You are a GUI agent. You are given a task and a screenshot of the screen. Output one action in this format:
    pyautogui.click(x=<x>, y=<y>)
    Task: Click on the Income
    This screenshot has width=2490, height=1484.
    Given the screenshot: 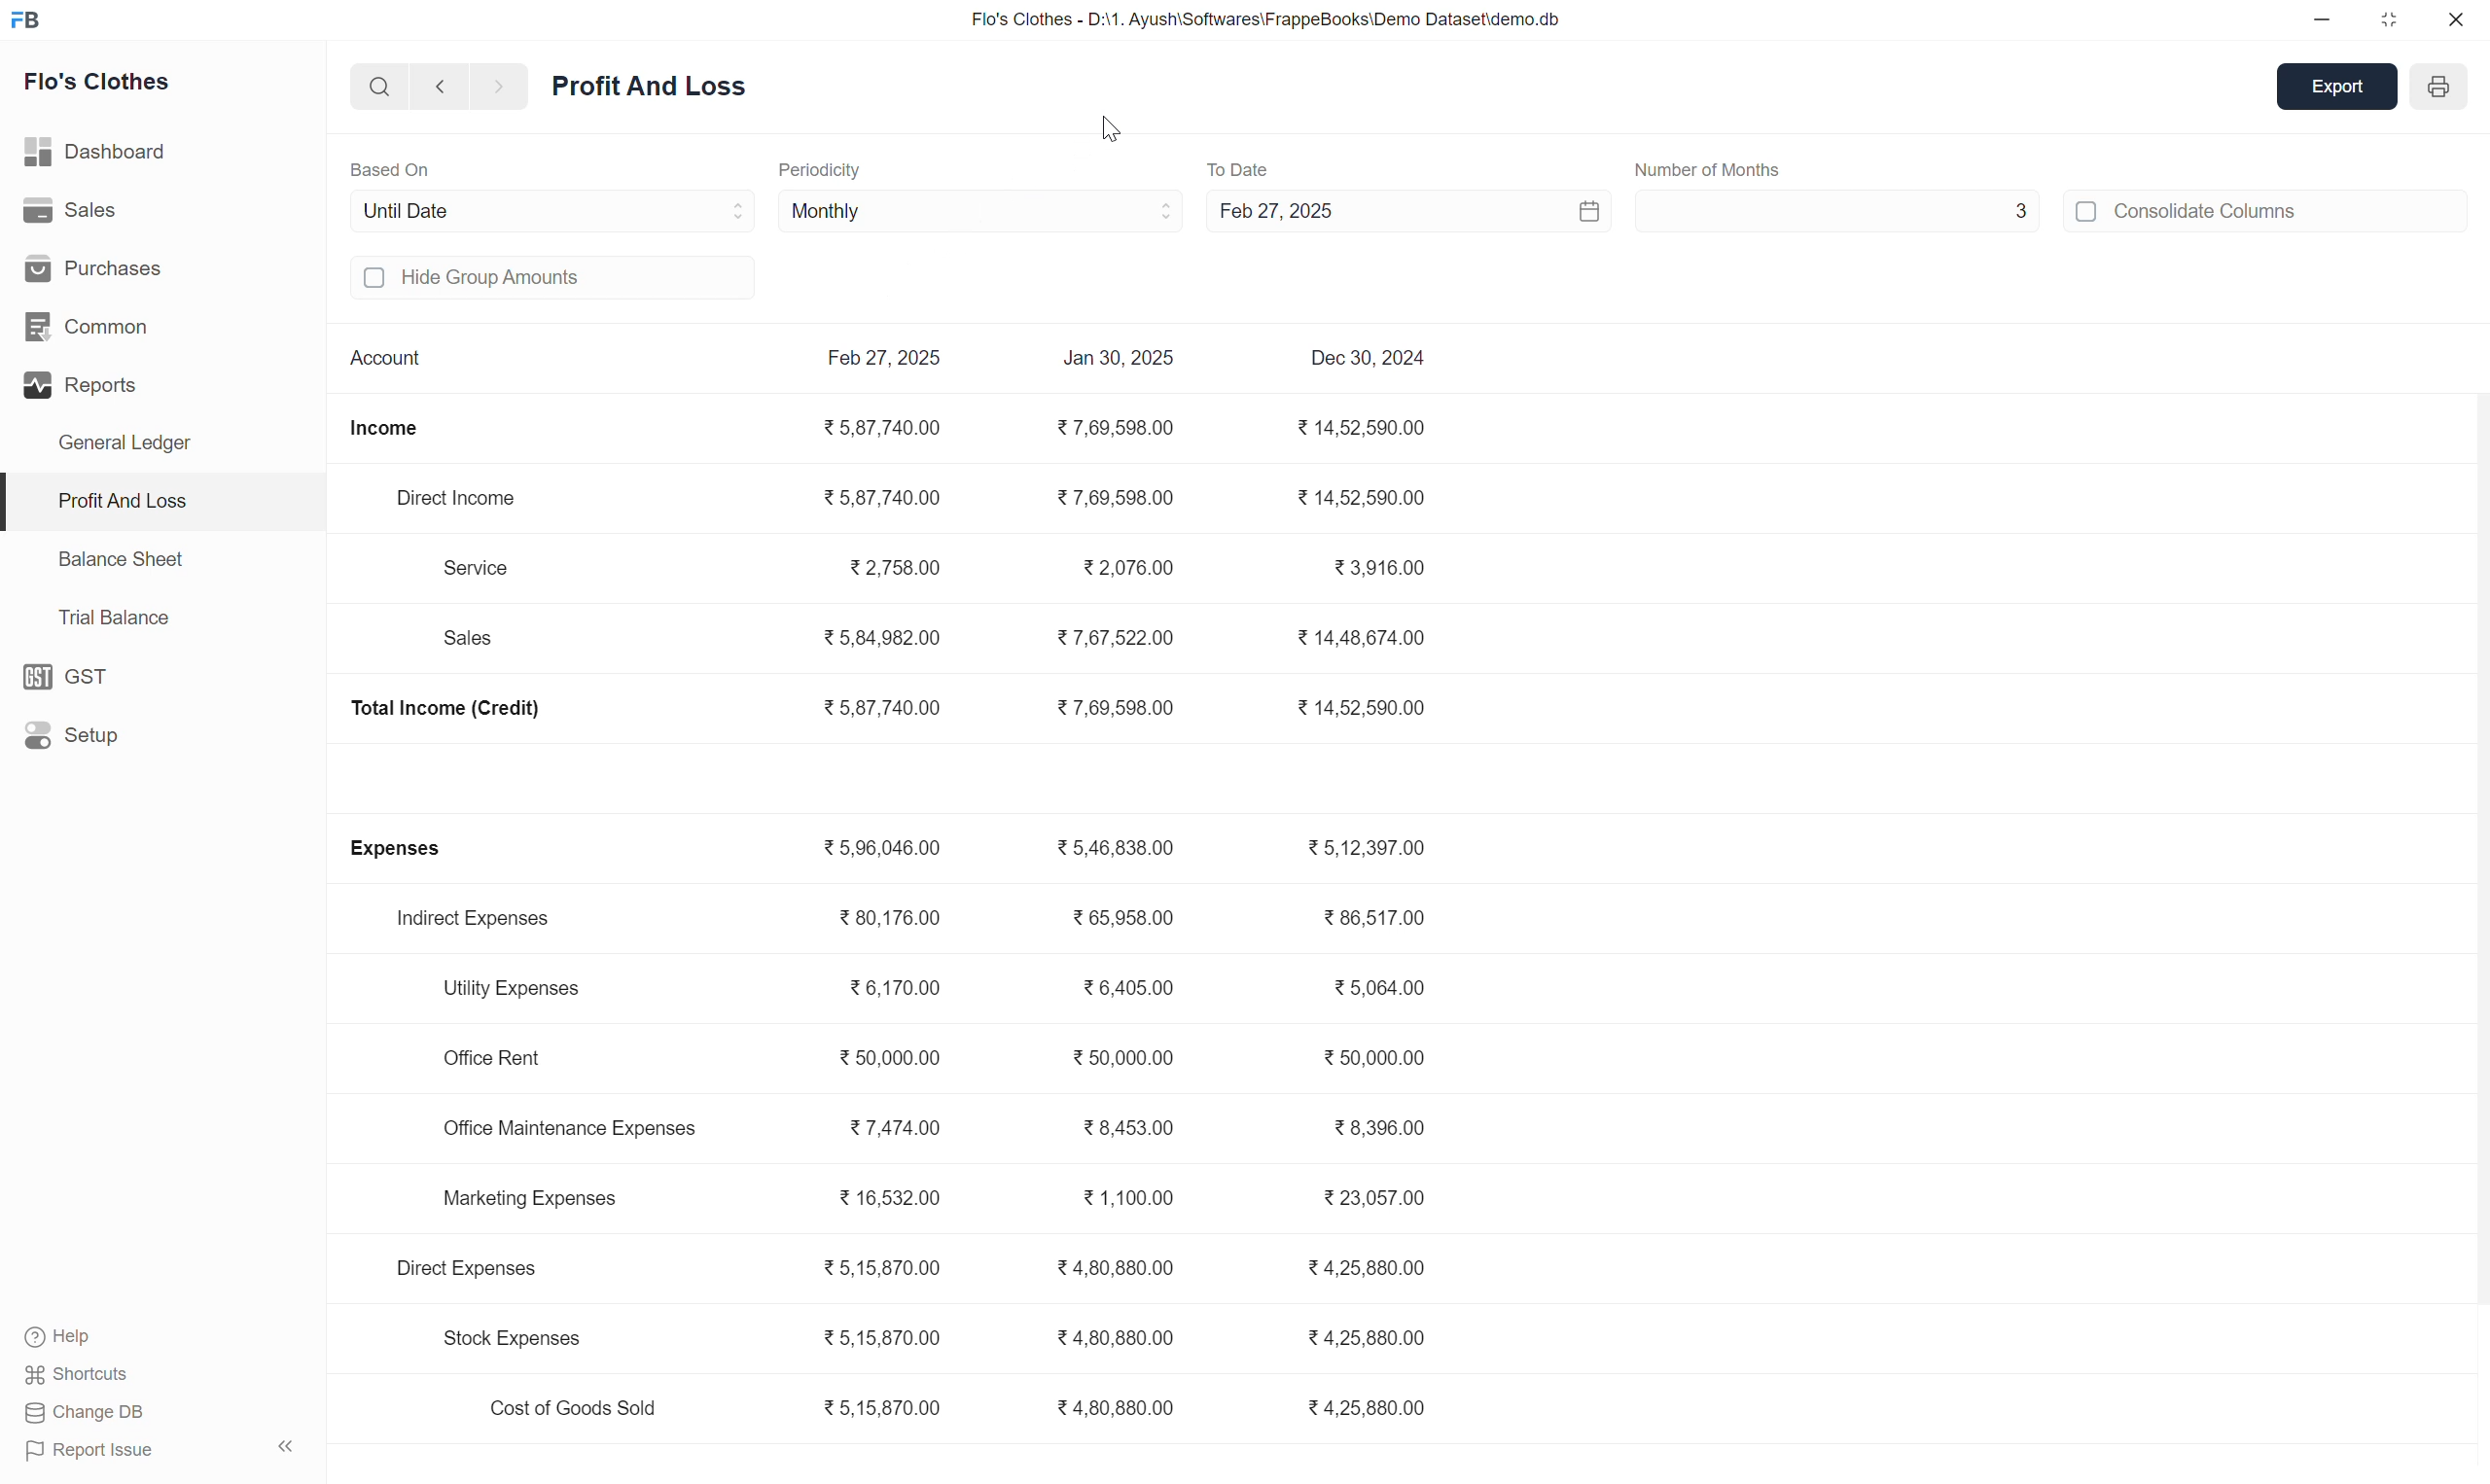 What is the action you would take?
    pyautogui.click(x=394, y=437)
    